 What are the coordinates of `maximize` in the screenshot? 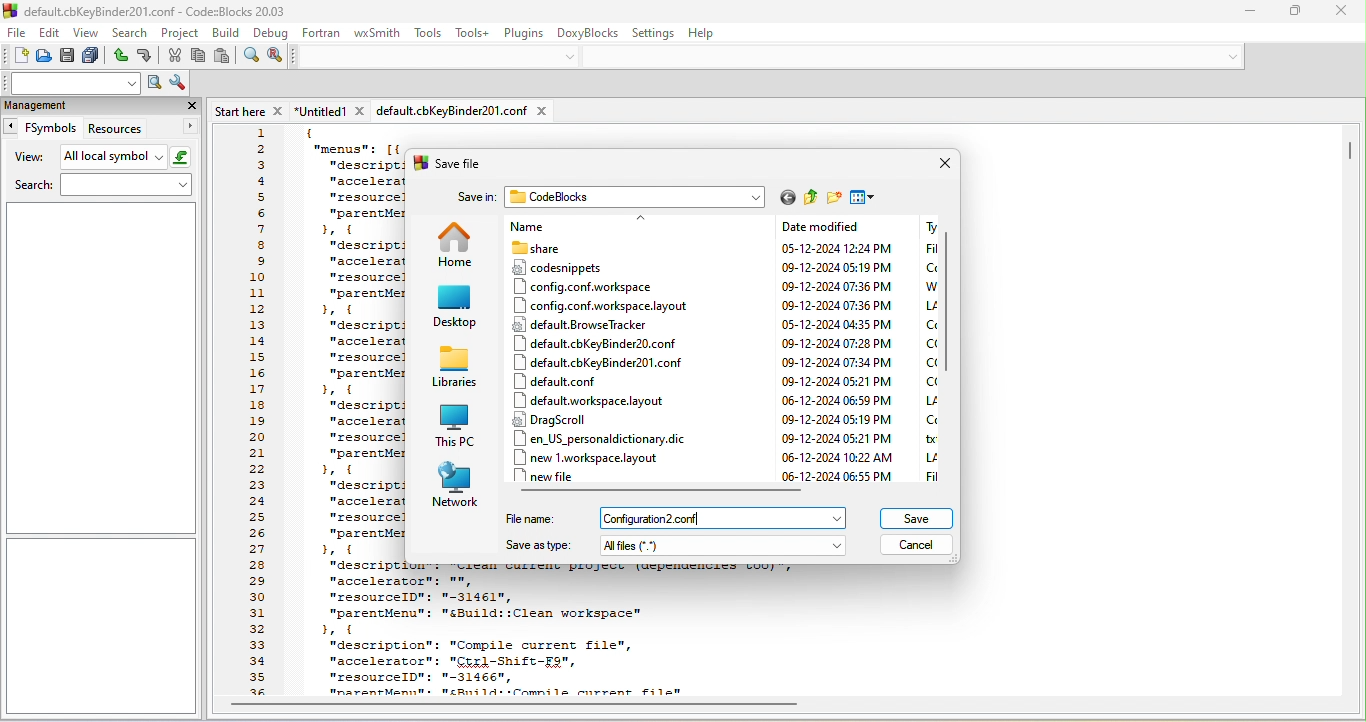 It's located at (1292, 12).